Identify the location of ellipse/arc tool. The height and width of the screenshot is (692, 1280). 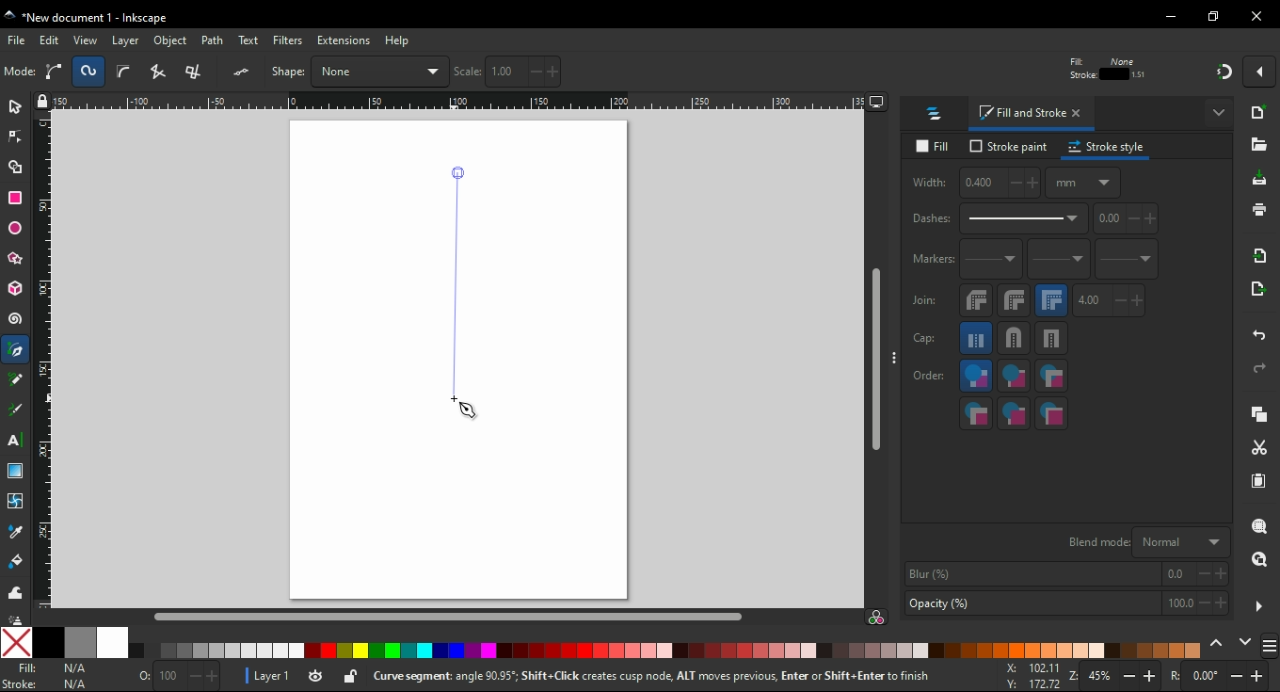
(18, 229).